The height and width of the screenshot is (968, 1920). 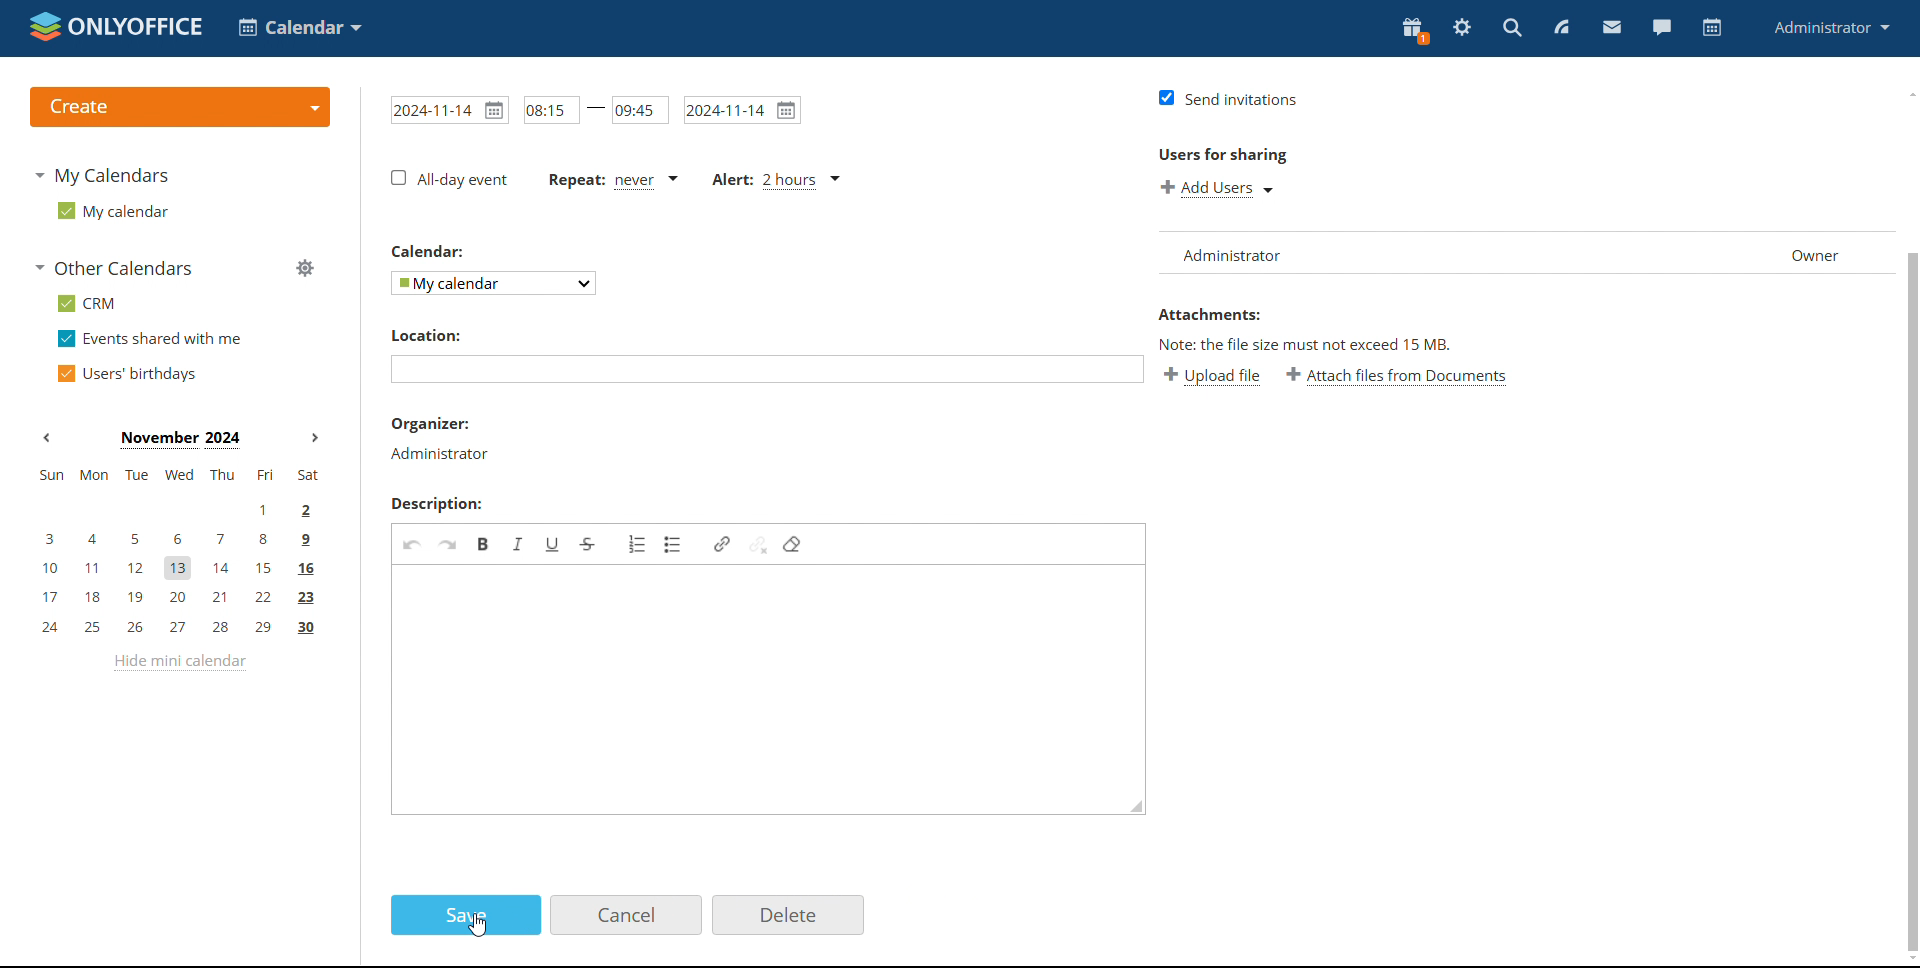 I want to click on alert set for 2 hours before, so click(x=778, y=179).